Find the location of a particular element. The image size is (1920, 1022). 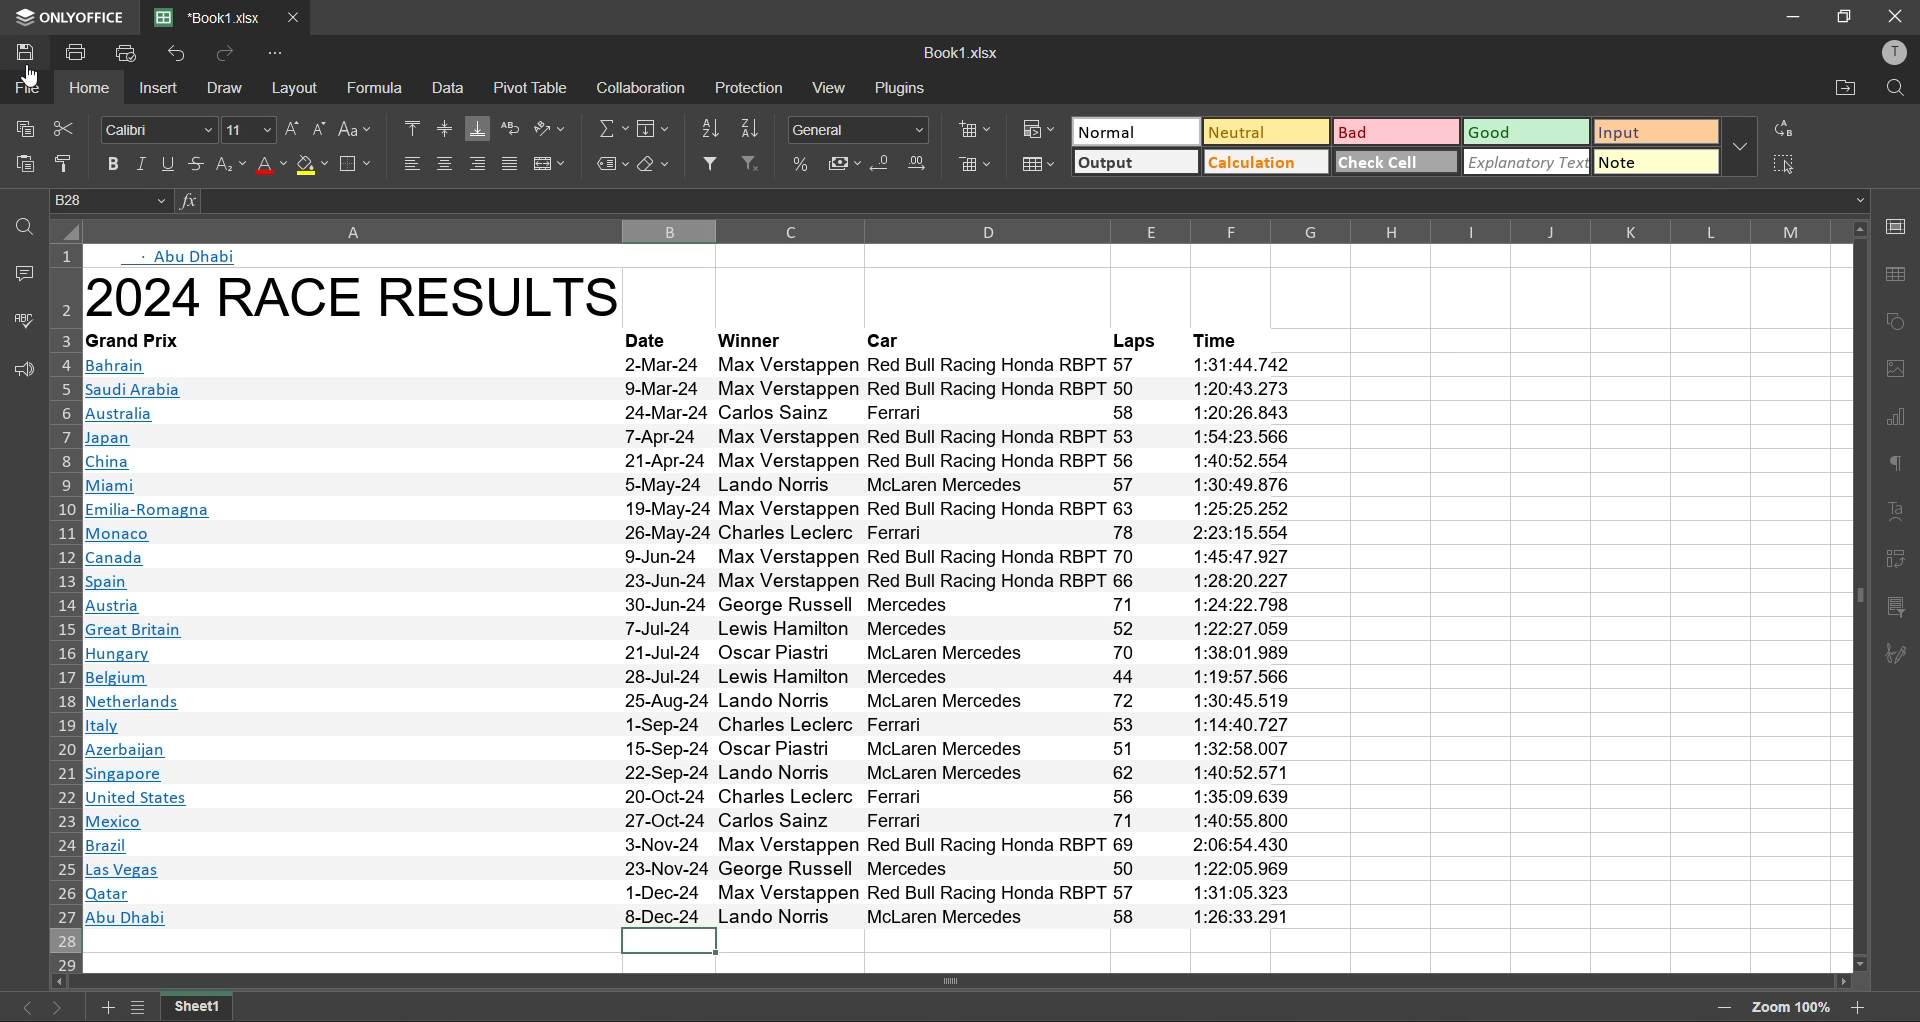

input is located at coordinates (1656, 131).